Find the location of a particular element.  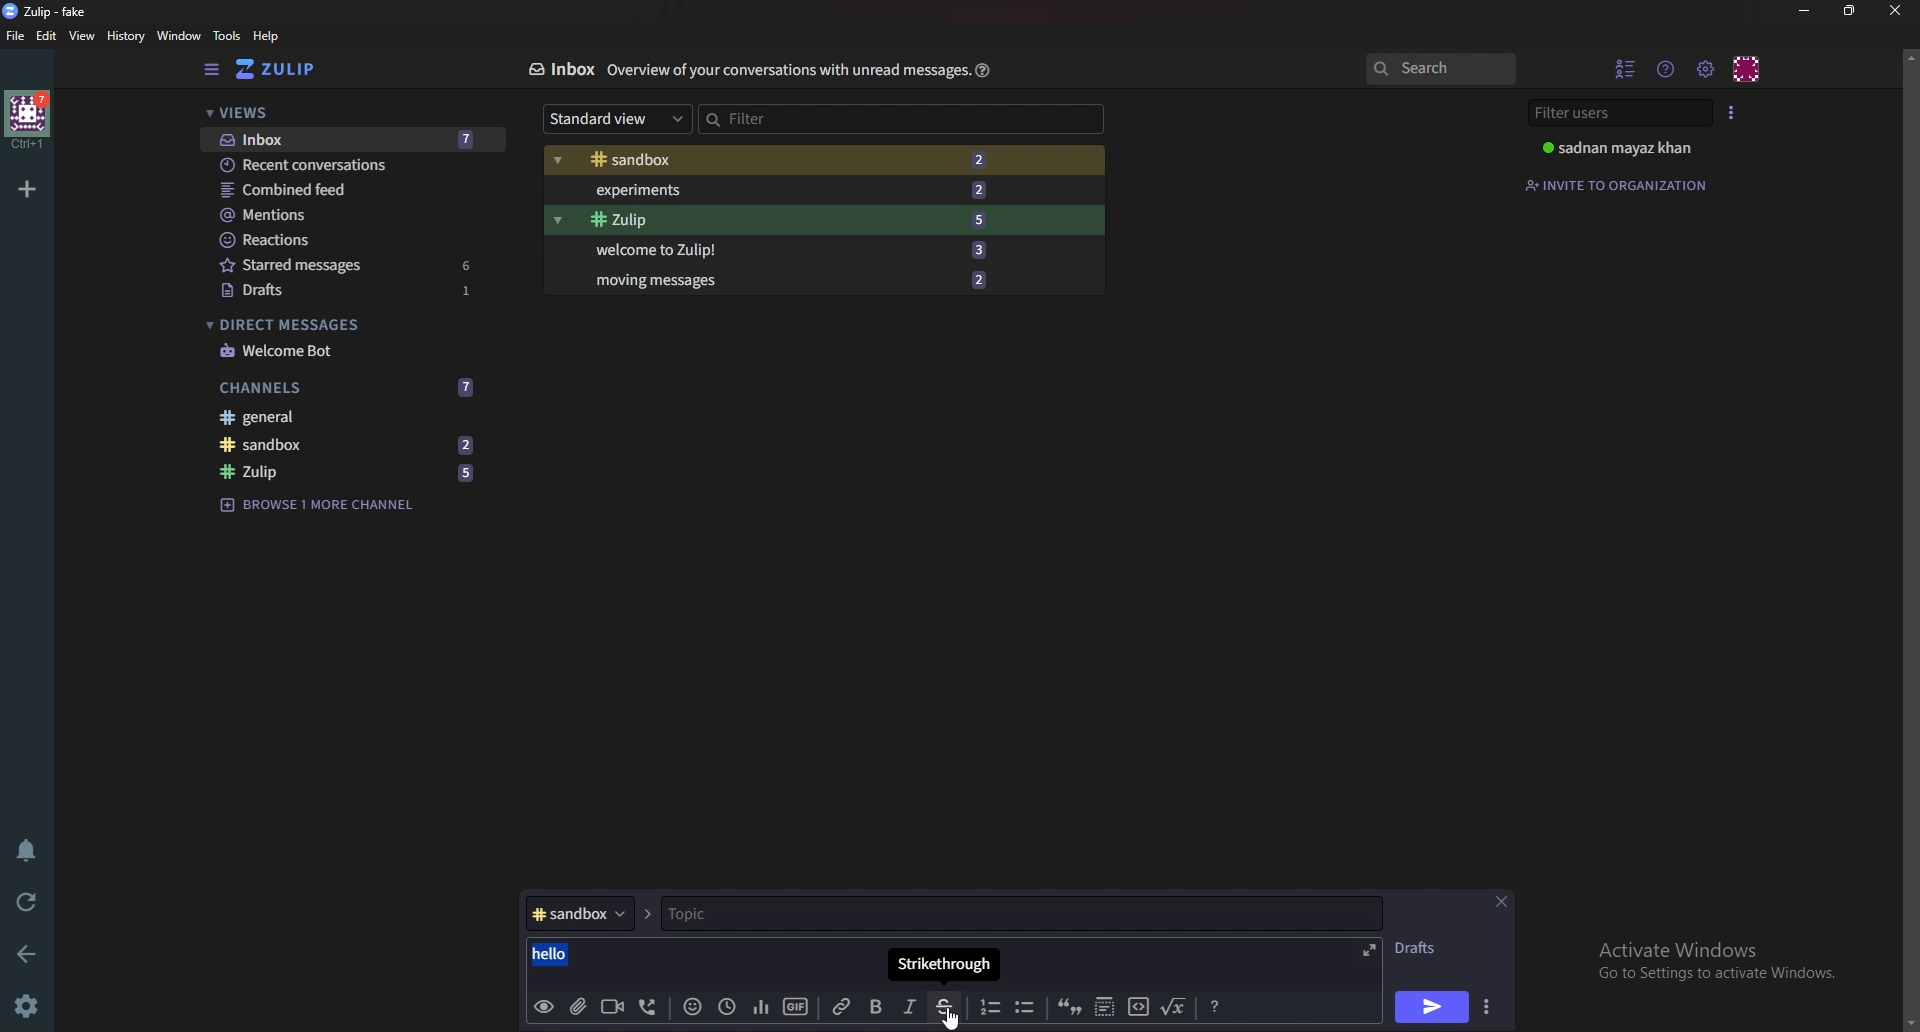

Tool tip is located at coordinates (943, 964).